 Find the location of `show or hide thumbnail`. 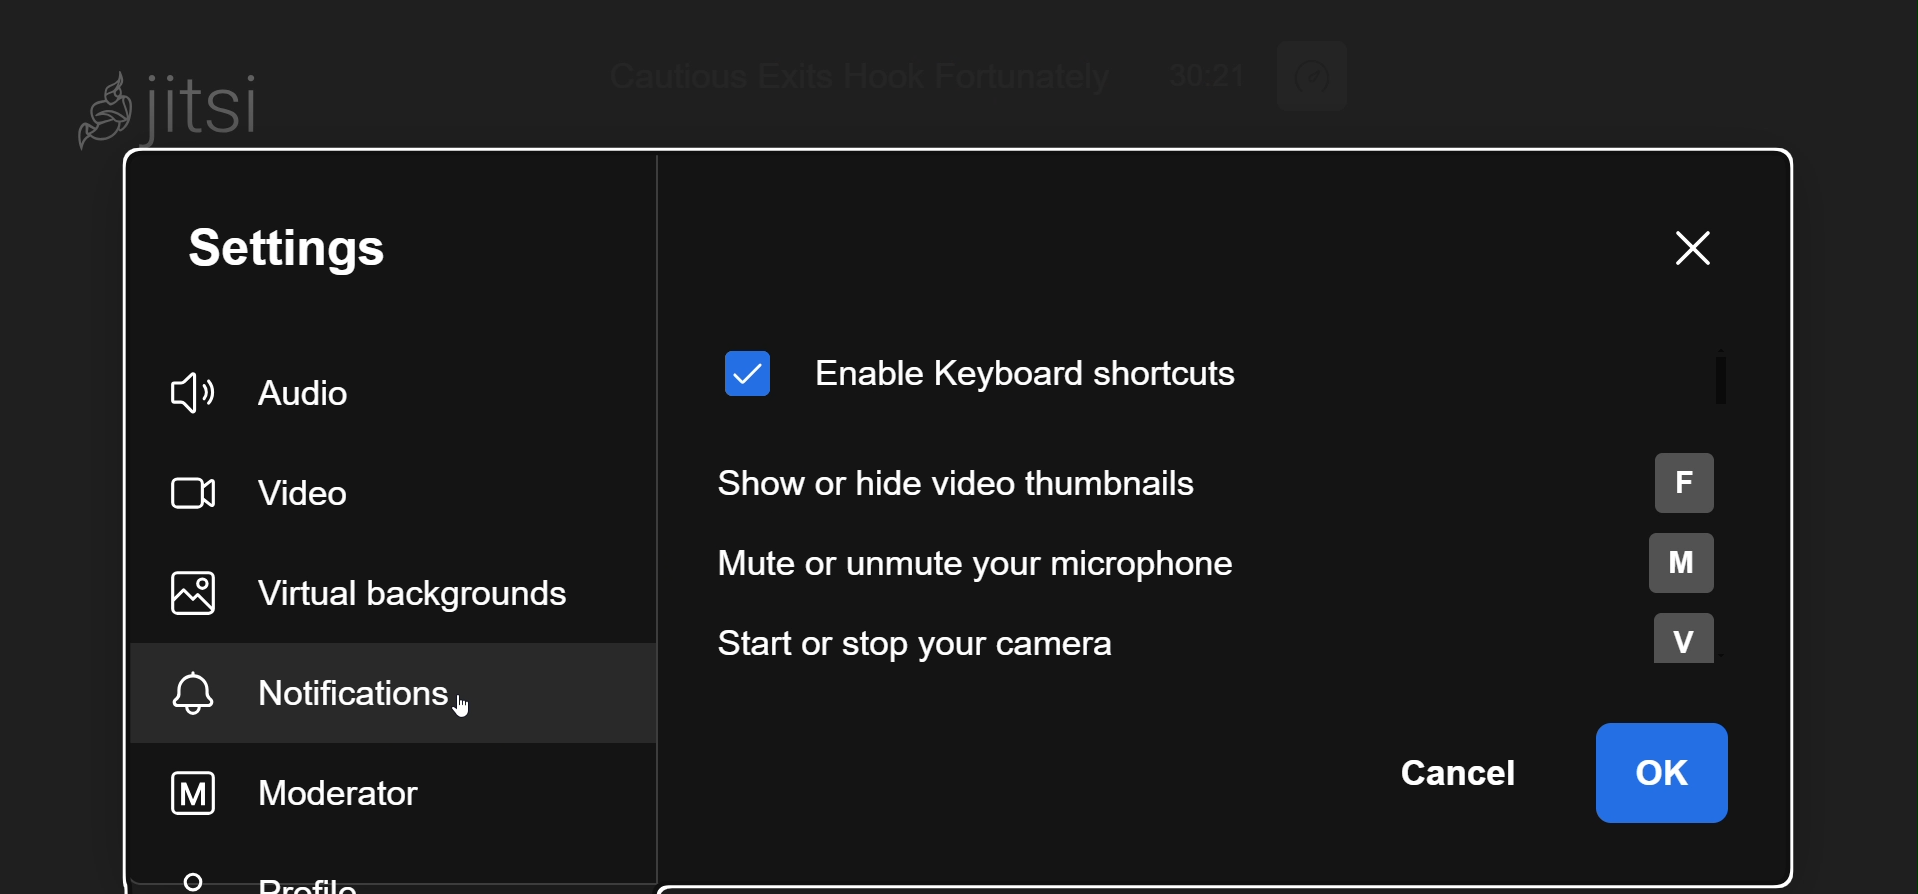

show or hide thumbnail is located at coordinates (1221, 483).